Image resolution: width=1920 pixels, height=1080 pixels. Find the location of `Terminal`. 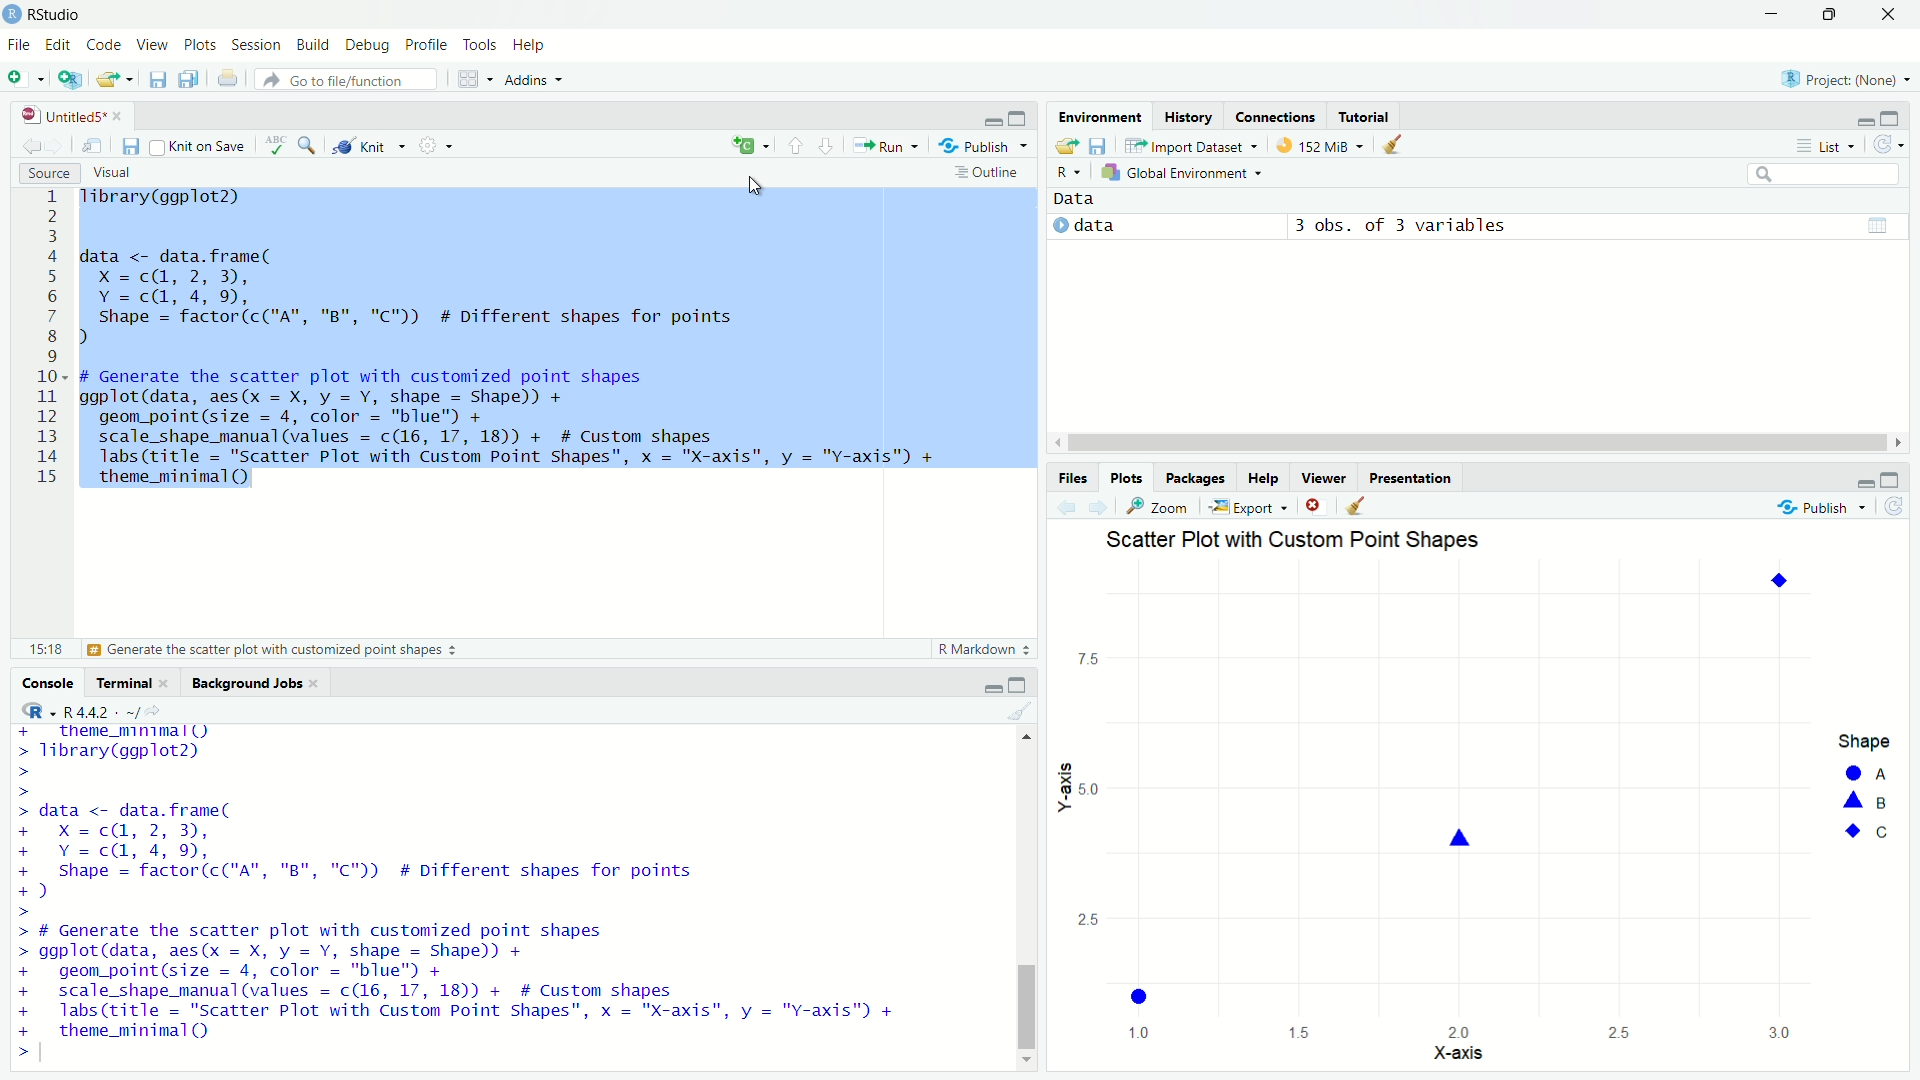

Terminal is located at coordinates (120, 683).